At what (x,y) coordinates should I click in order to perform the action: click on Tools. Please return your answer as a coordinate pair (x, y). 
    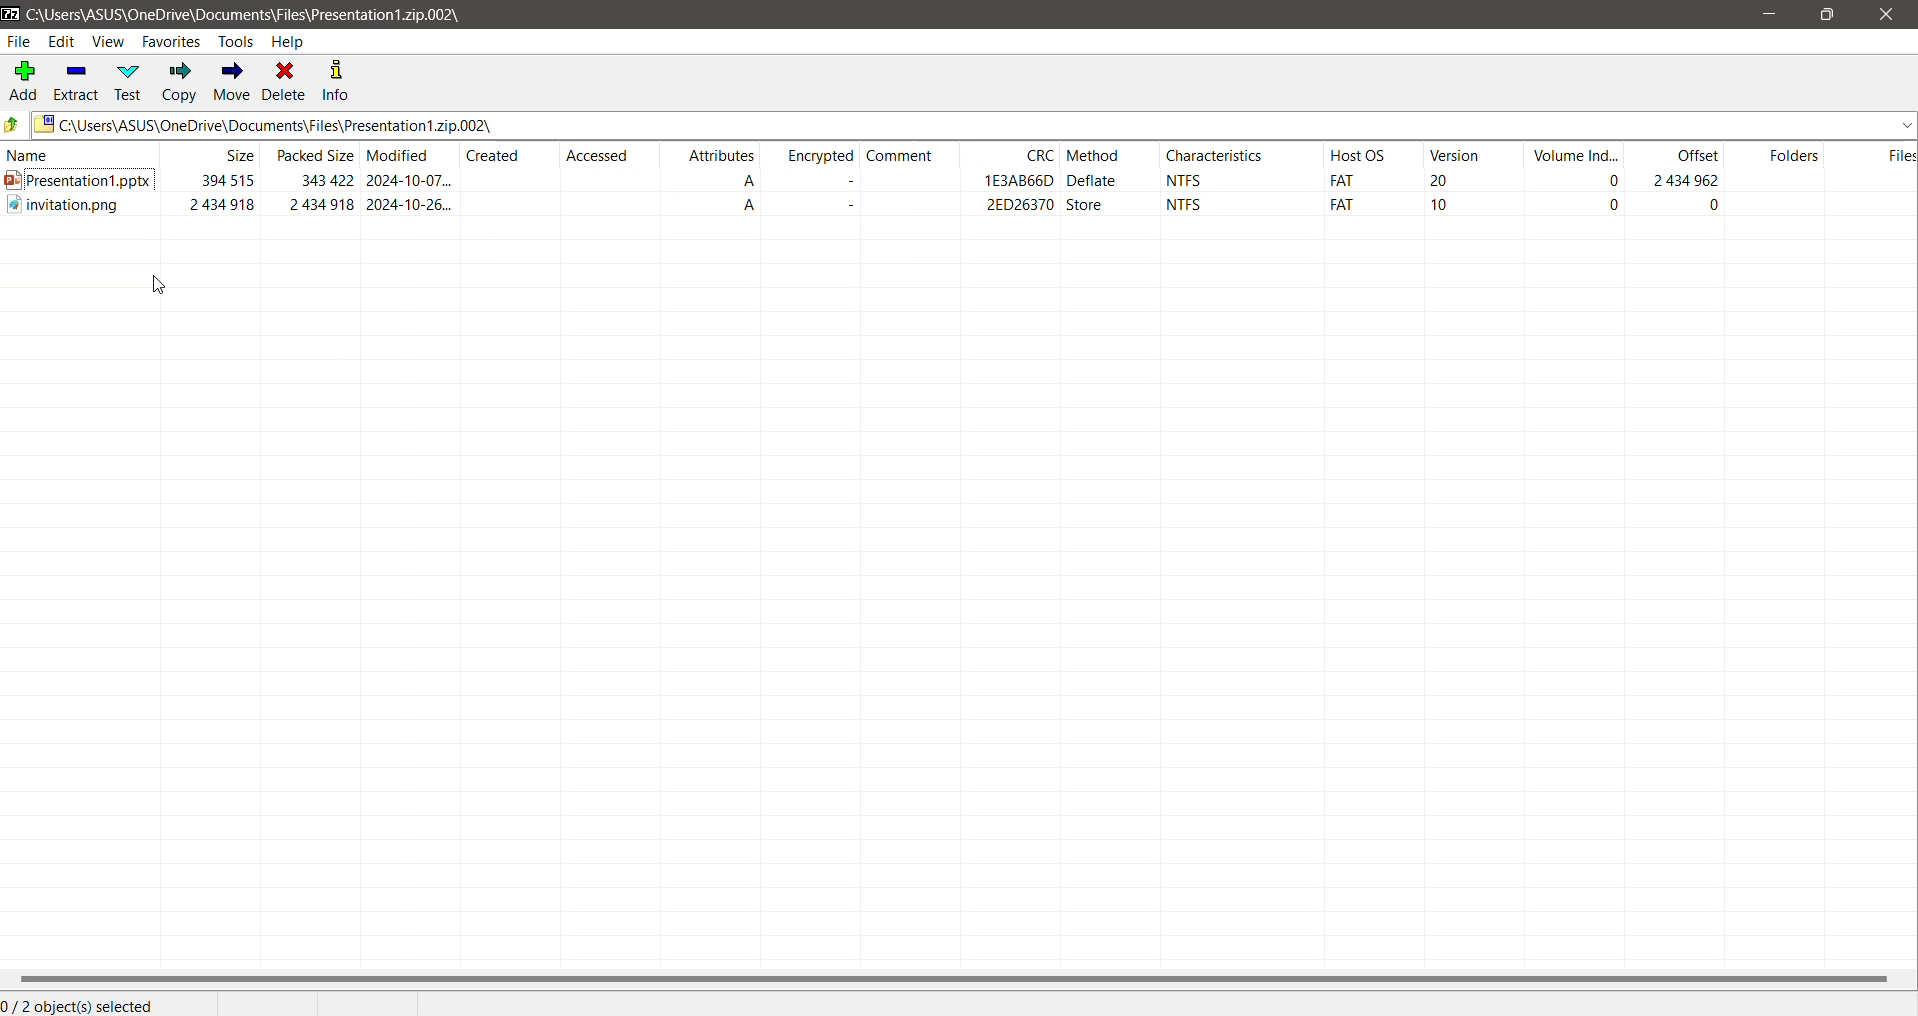
    Looking at the image, I should click on (237, 42).